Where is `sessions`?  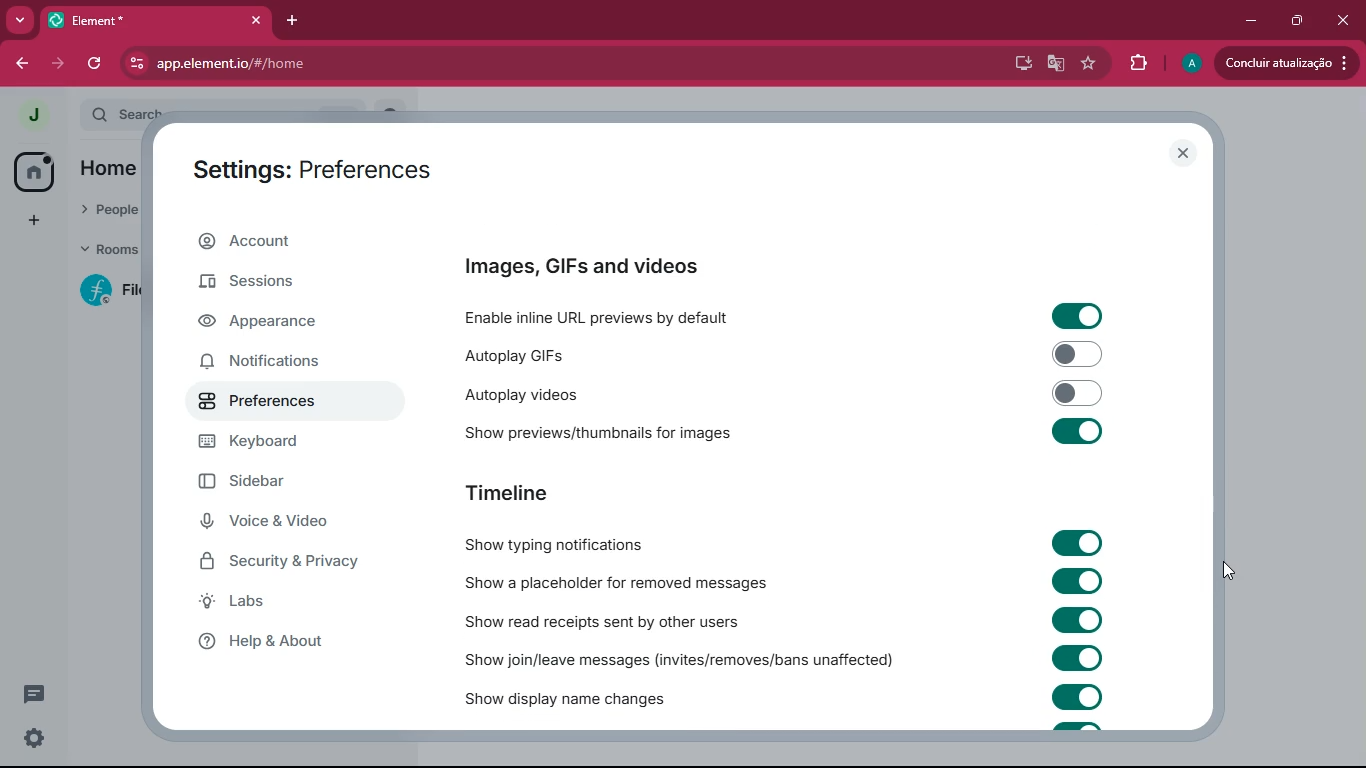
sessions is located at coordinates (287, 285).